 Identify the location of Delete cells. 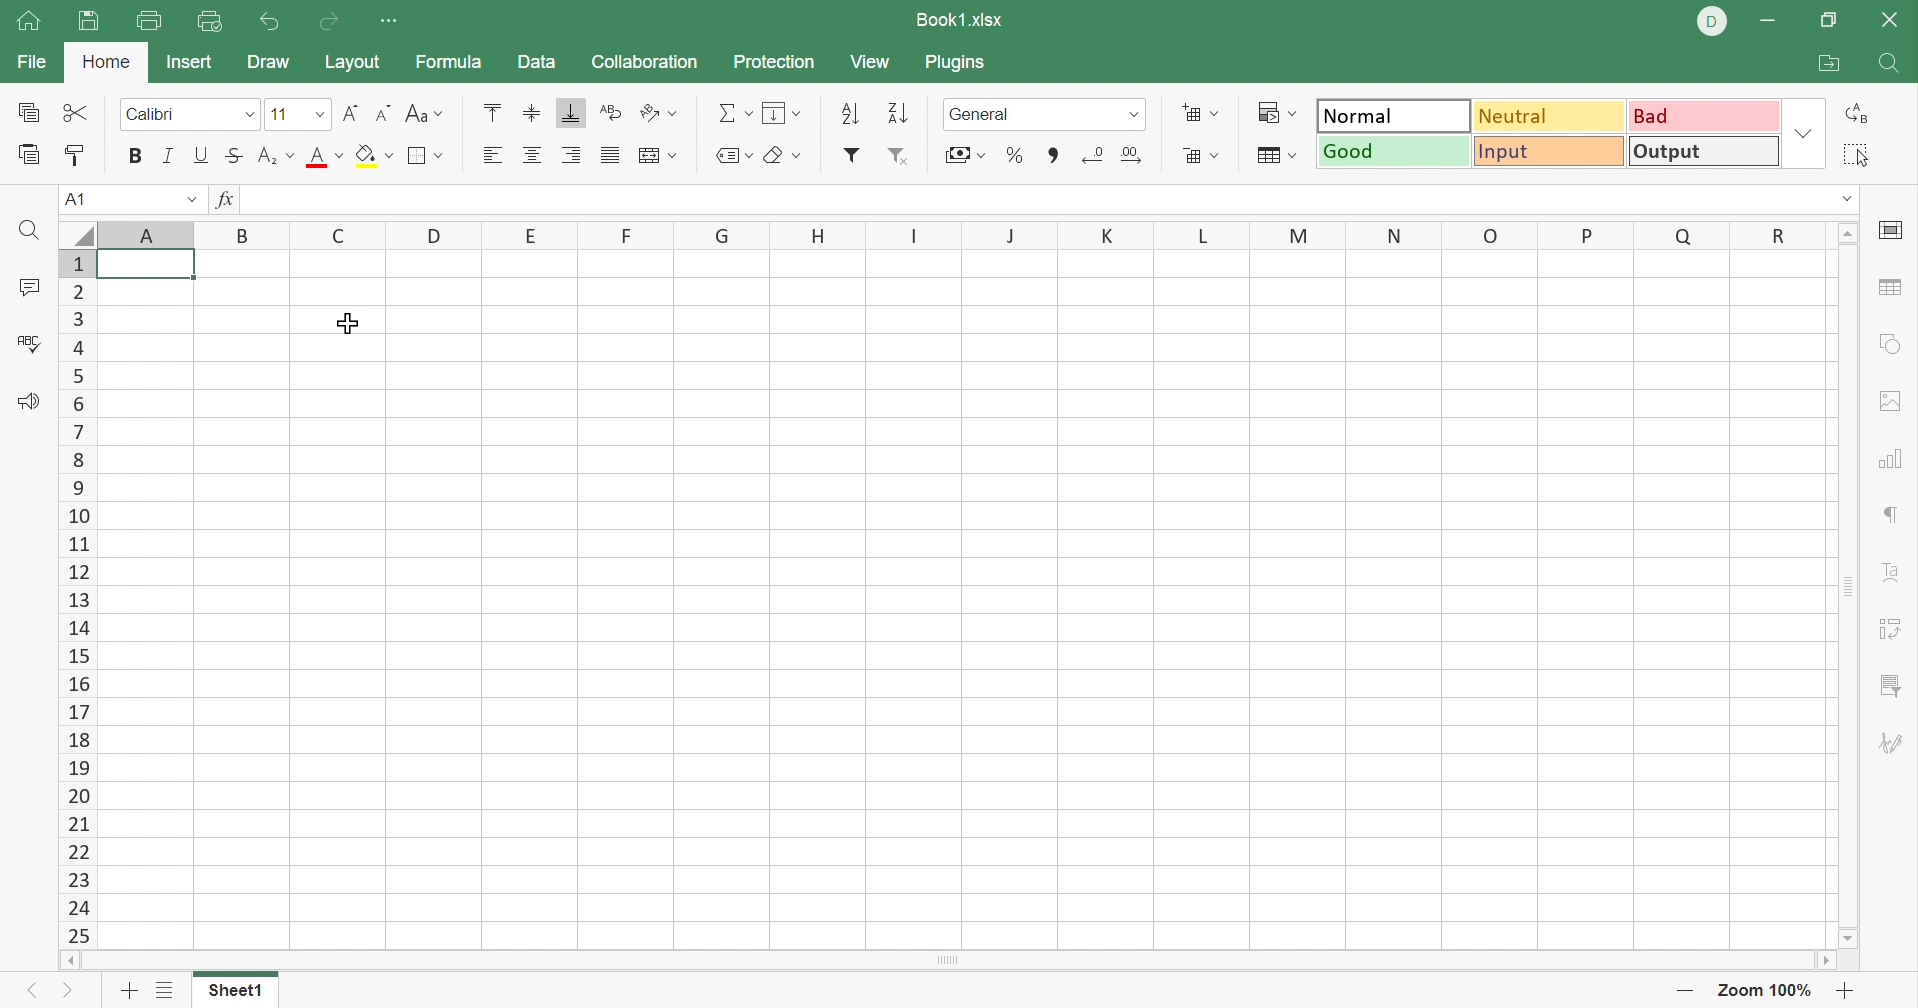
(1204, 157).